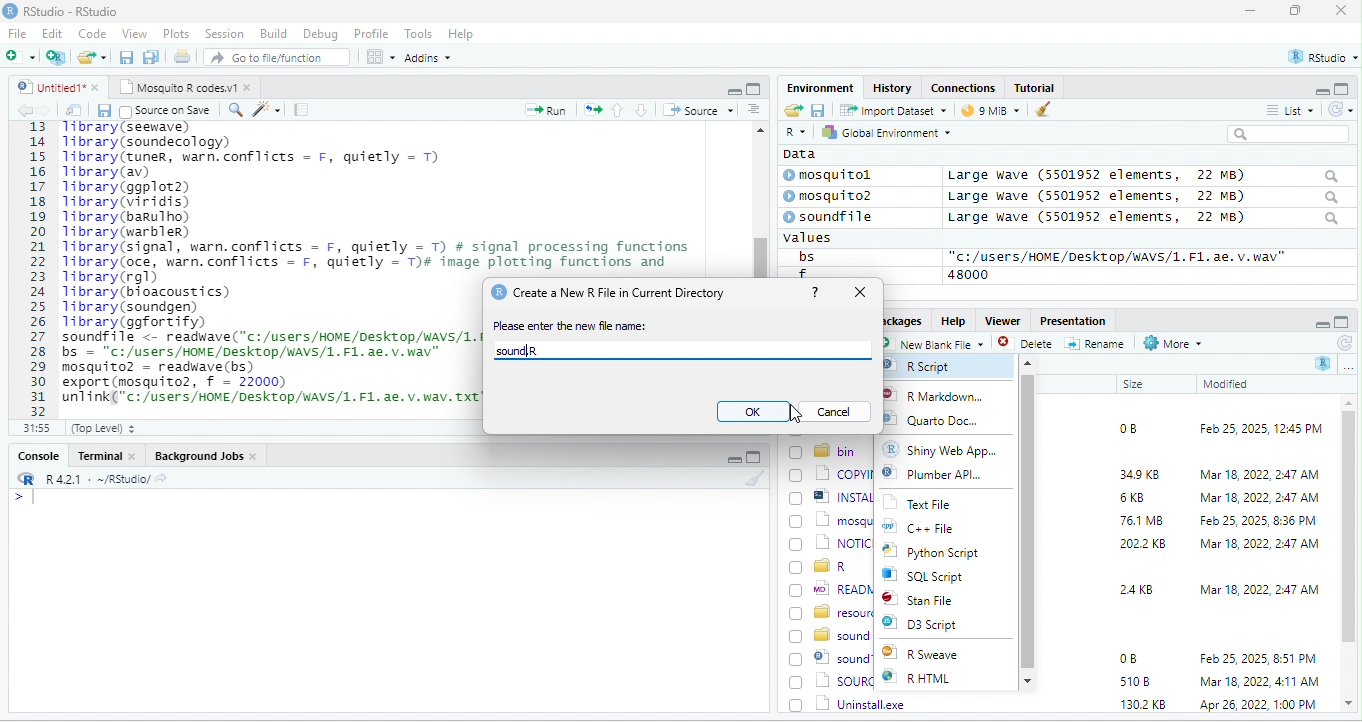  Describe the element at coordinates (760, 199) in the screenshot. I see `scroll bar` at that location.